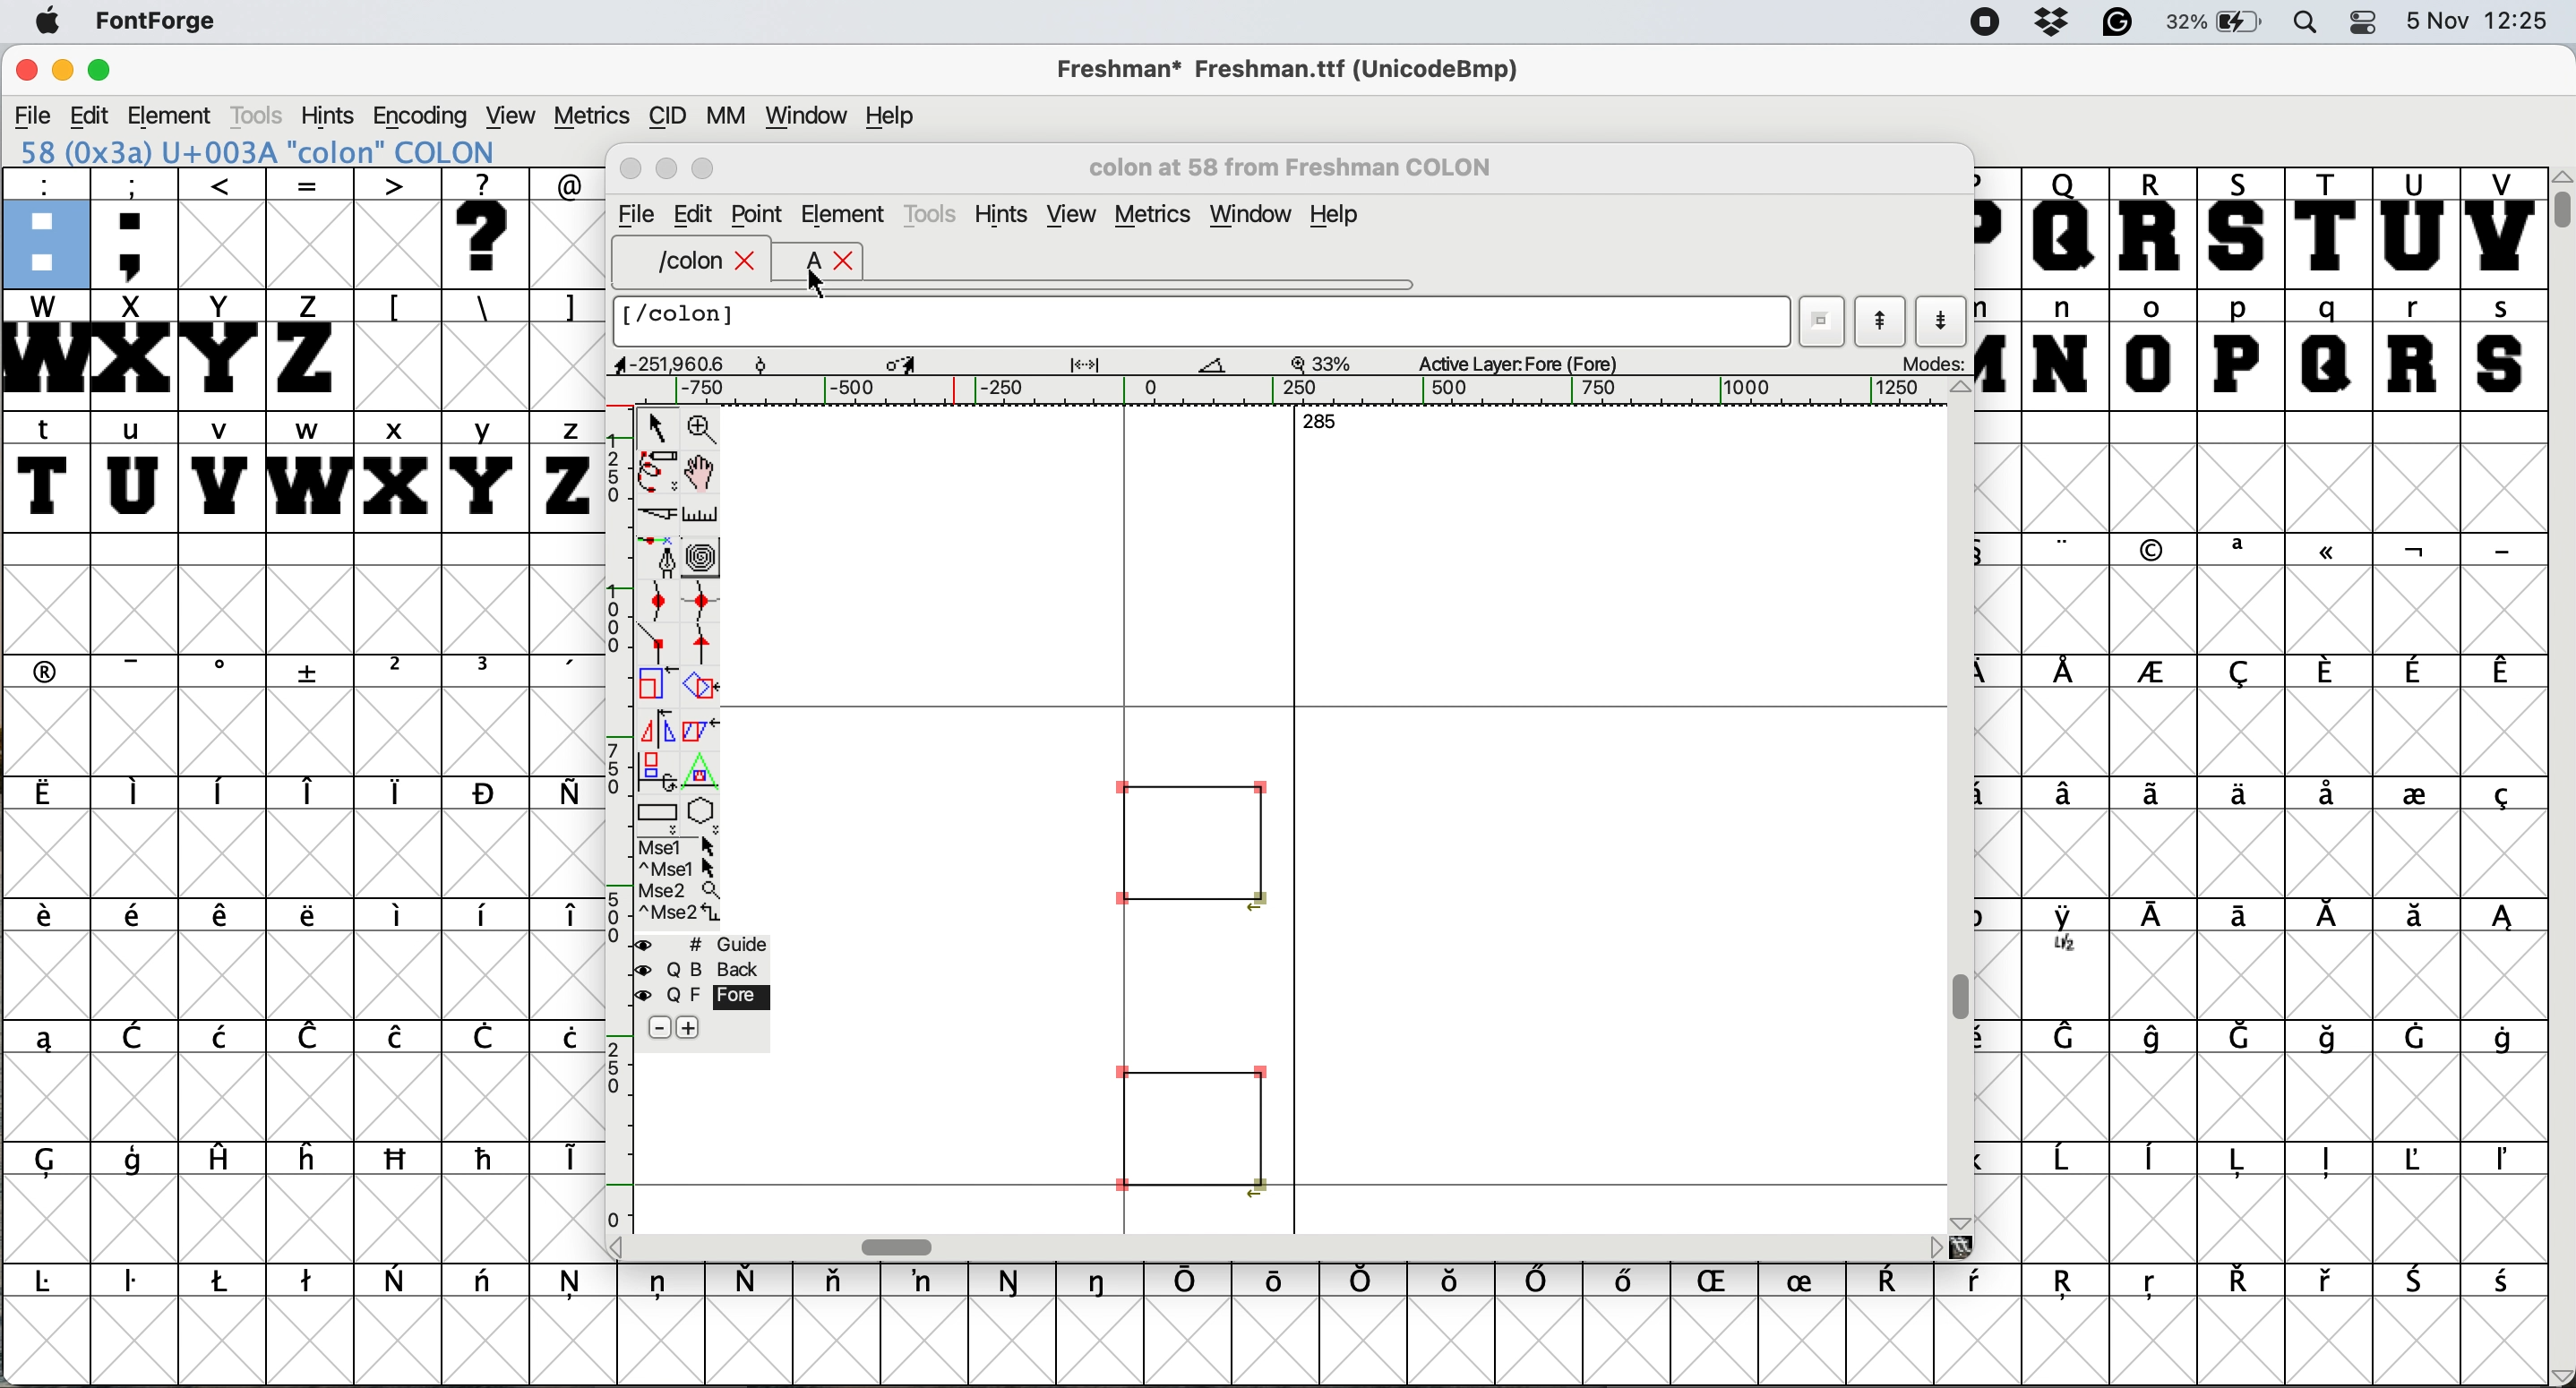  Describe the element at coordinates (2069, 932) in the screenshot. I see `symbol` at that location.